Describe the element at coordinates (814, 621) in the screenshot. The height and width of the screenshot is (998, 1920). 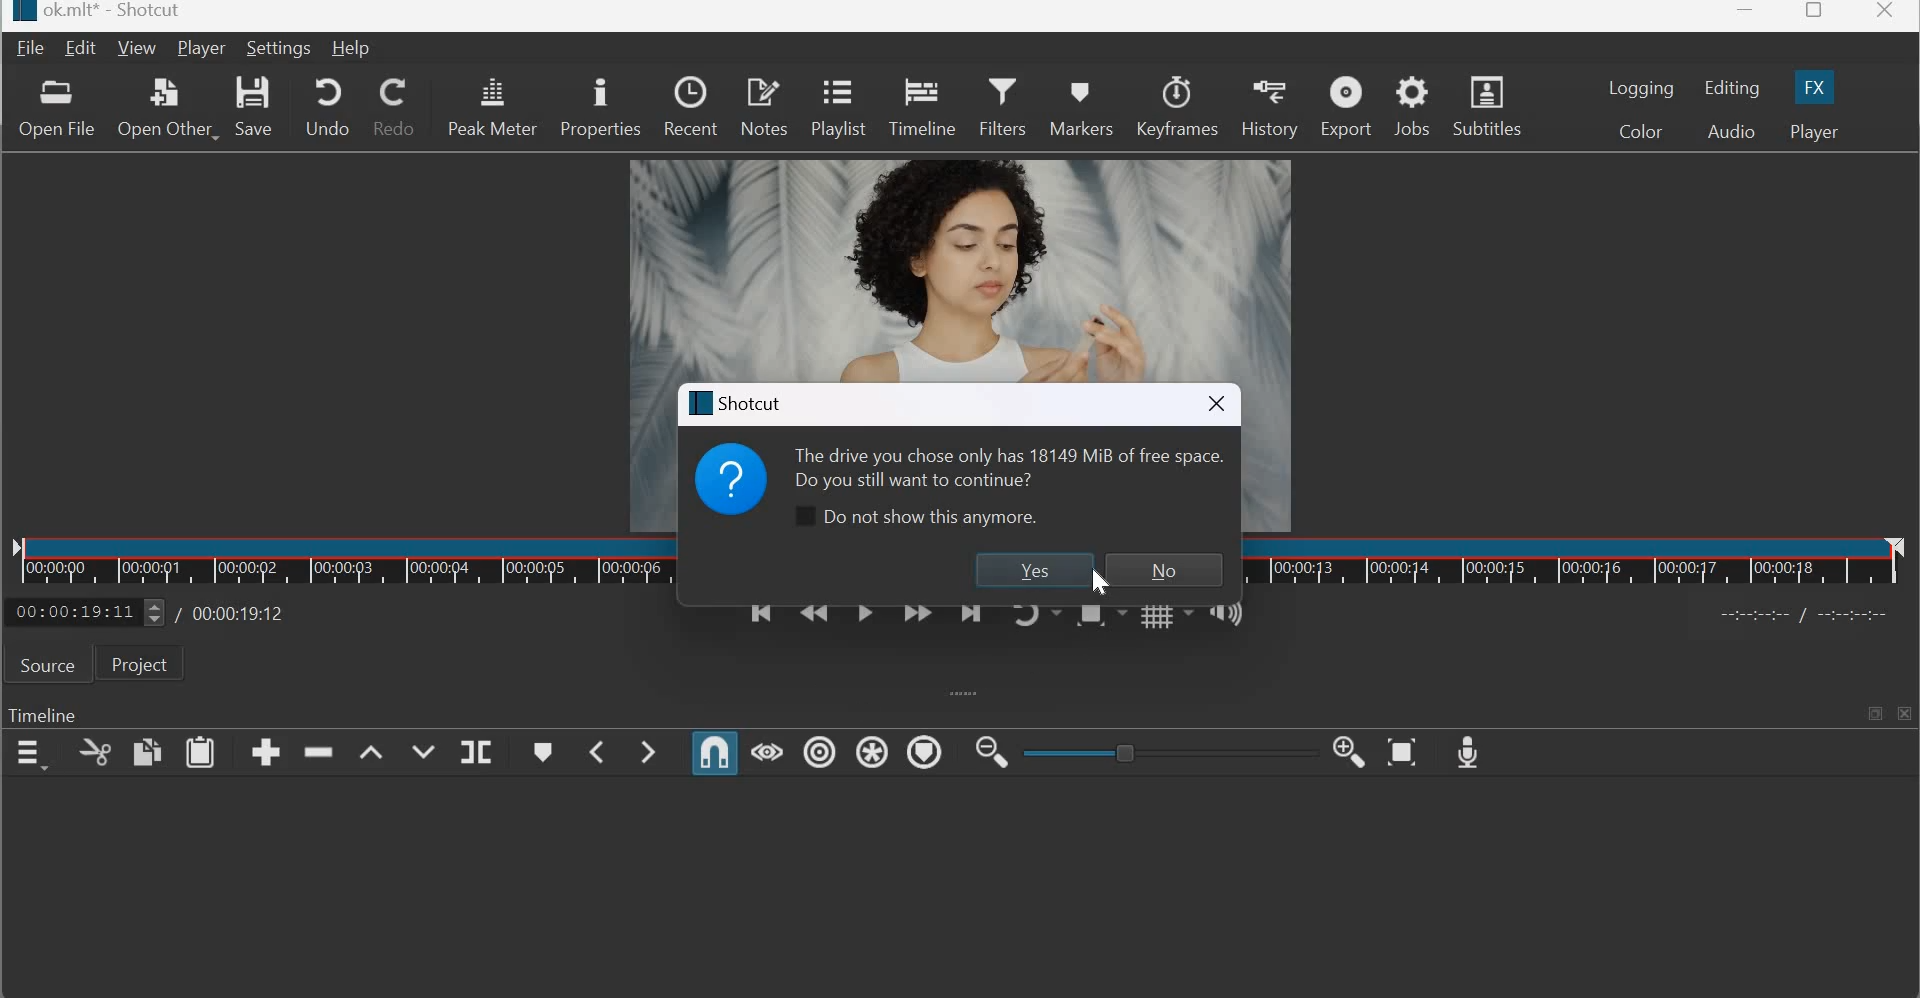
I see `Play quickly backwards` at that location.